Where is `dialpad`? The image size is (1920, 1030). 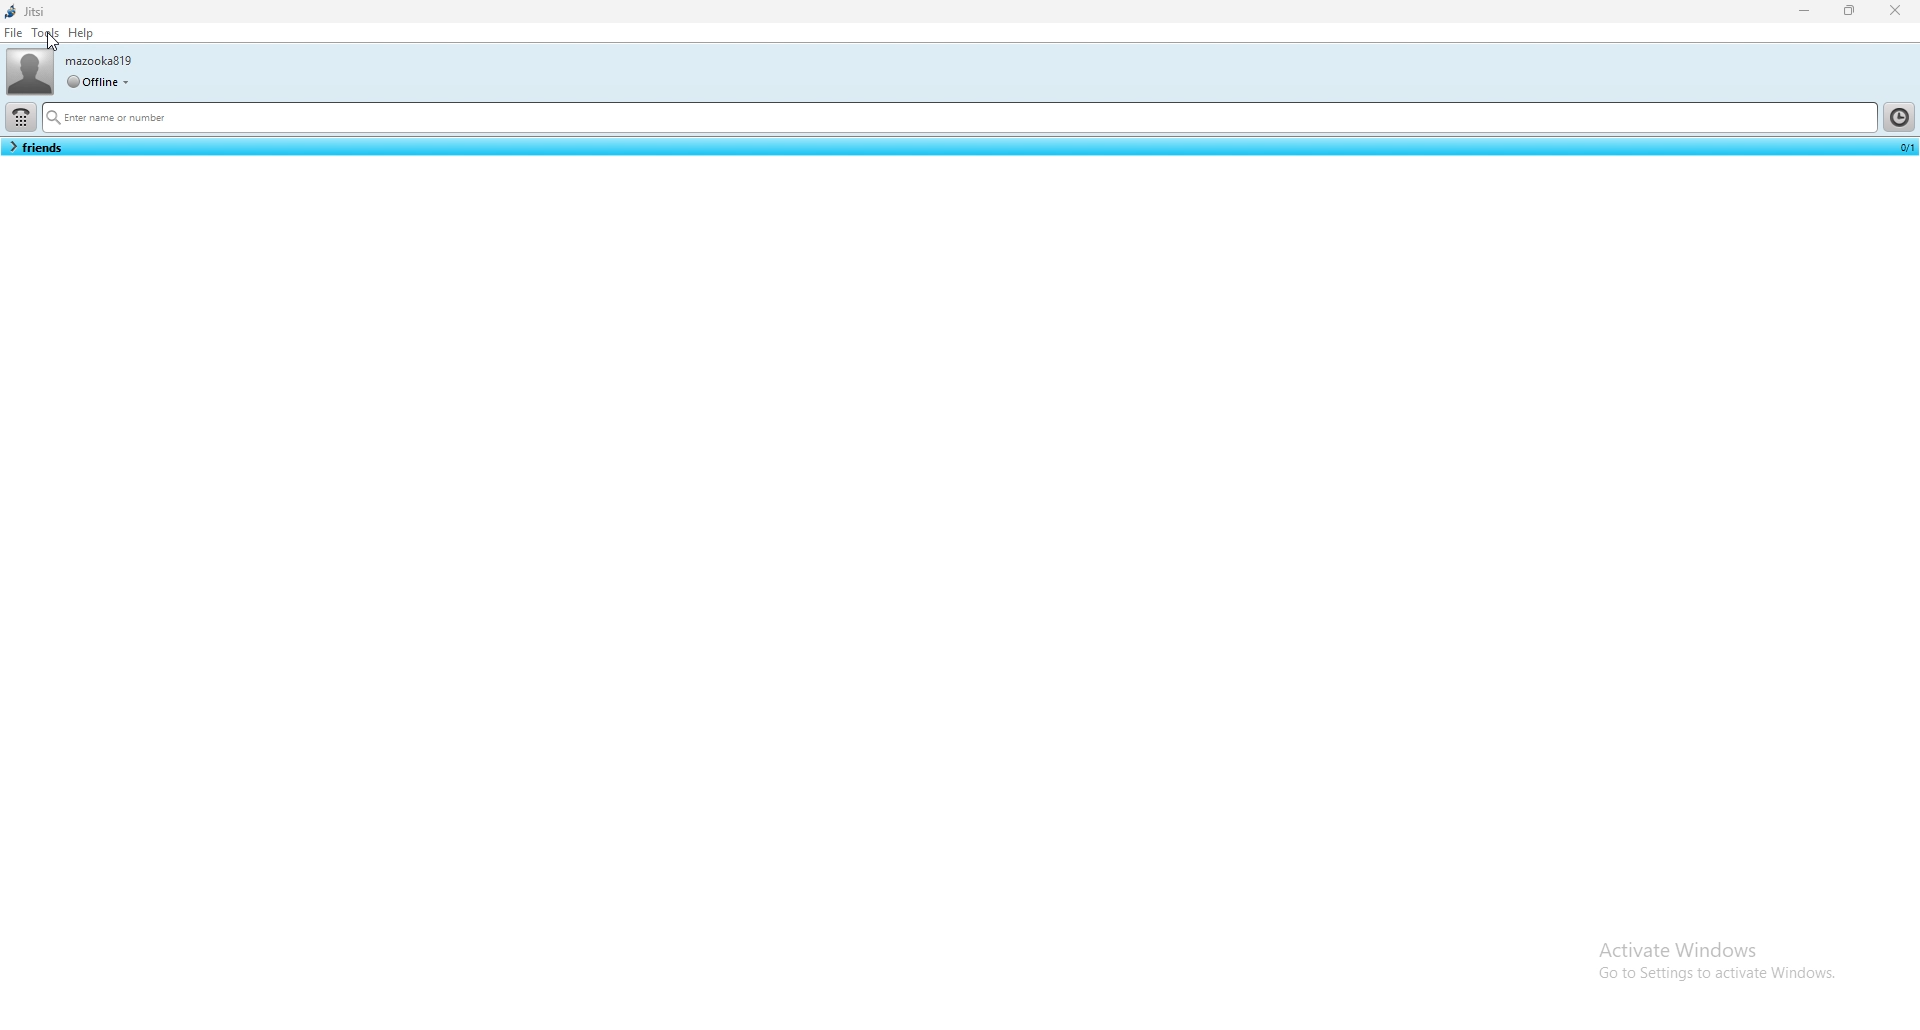
dialpad is located at coordinates (21, 117).